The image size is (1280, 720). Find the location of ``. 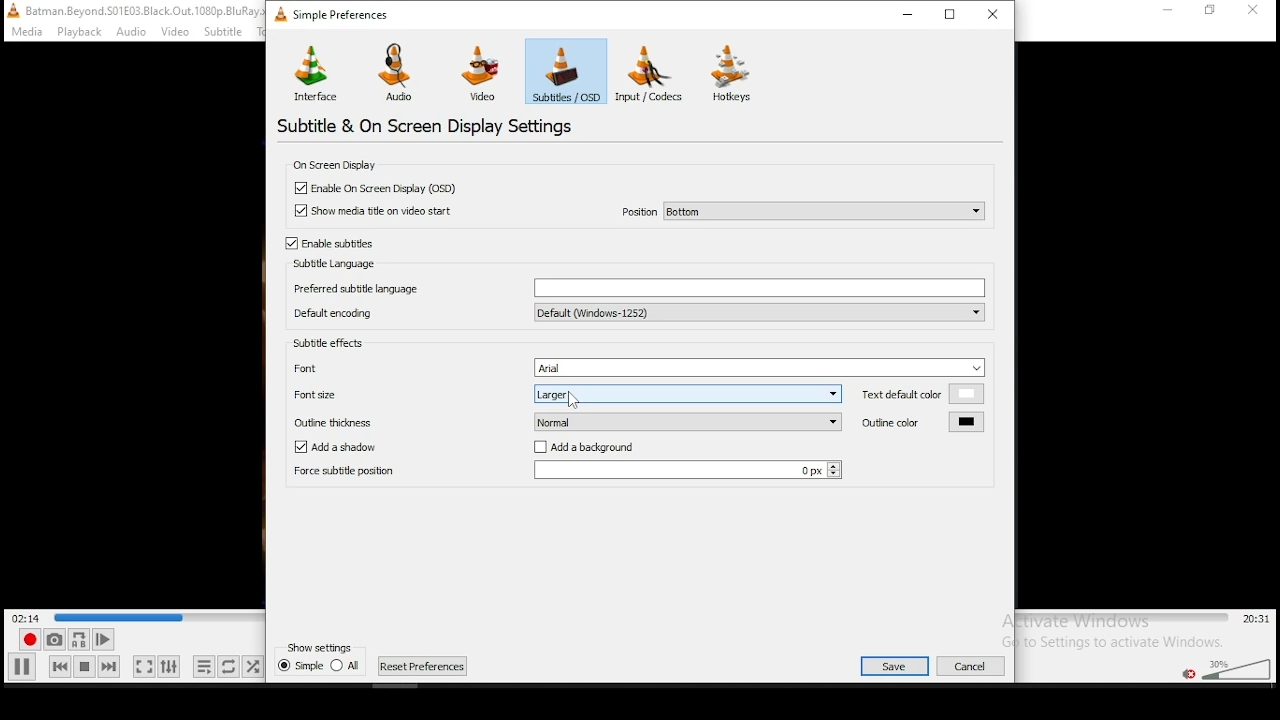

 is located at coordinates (1214, 14).